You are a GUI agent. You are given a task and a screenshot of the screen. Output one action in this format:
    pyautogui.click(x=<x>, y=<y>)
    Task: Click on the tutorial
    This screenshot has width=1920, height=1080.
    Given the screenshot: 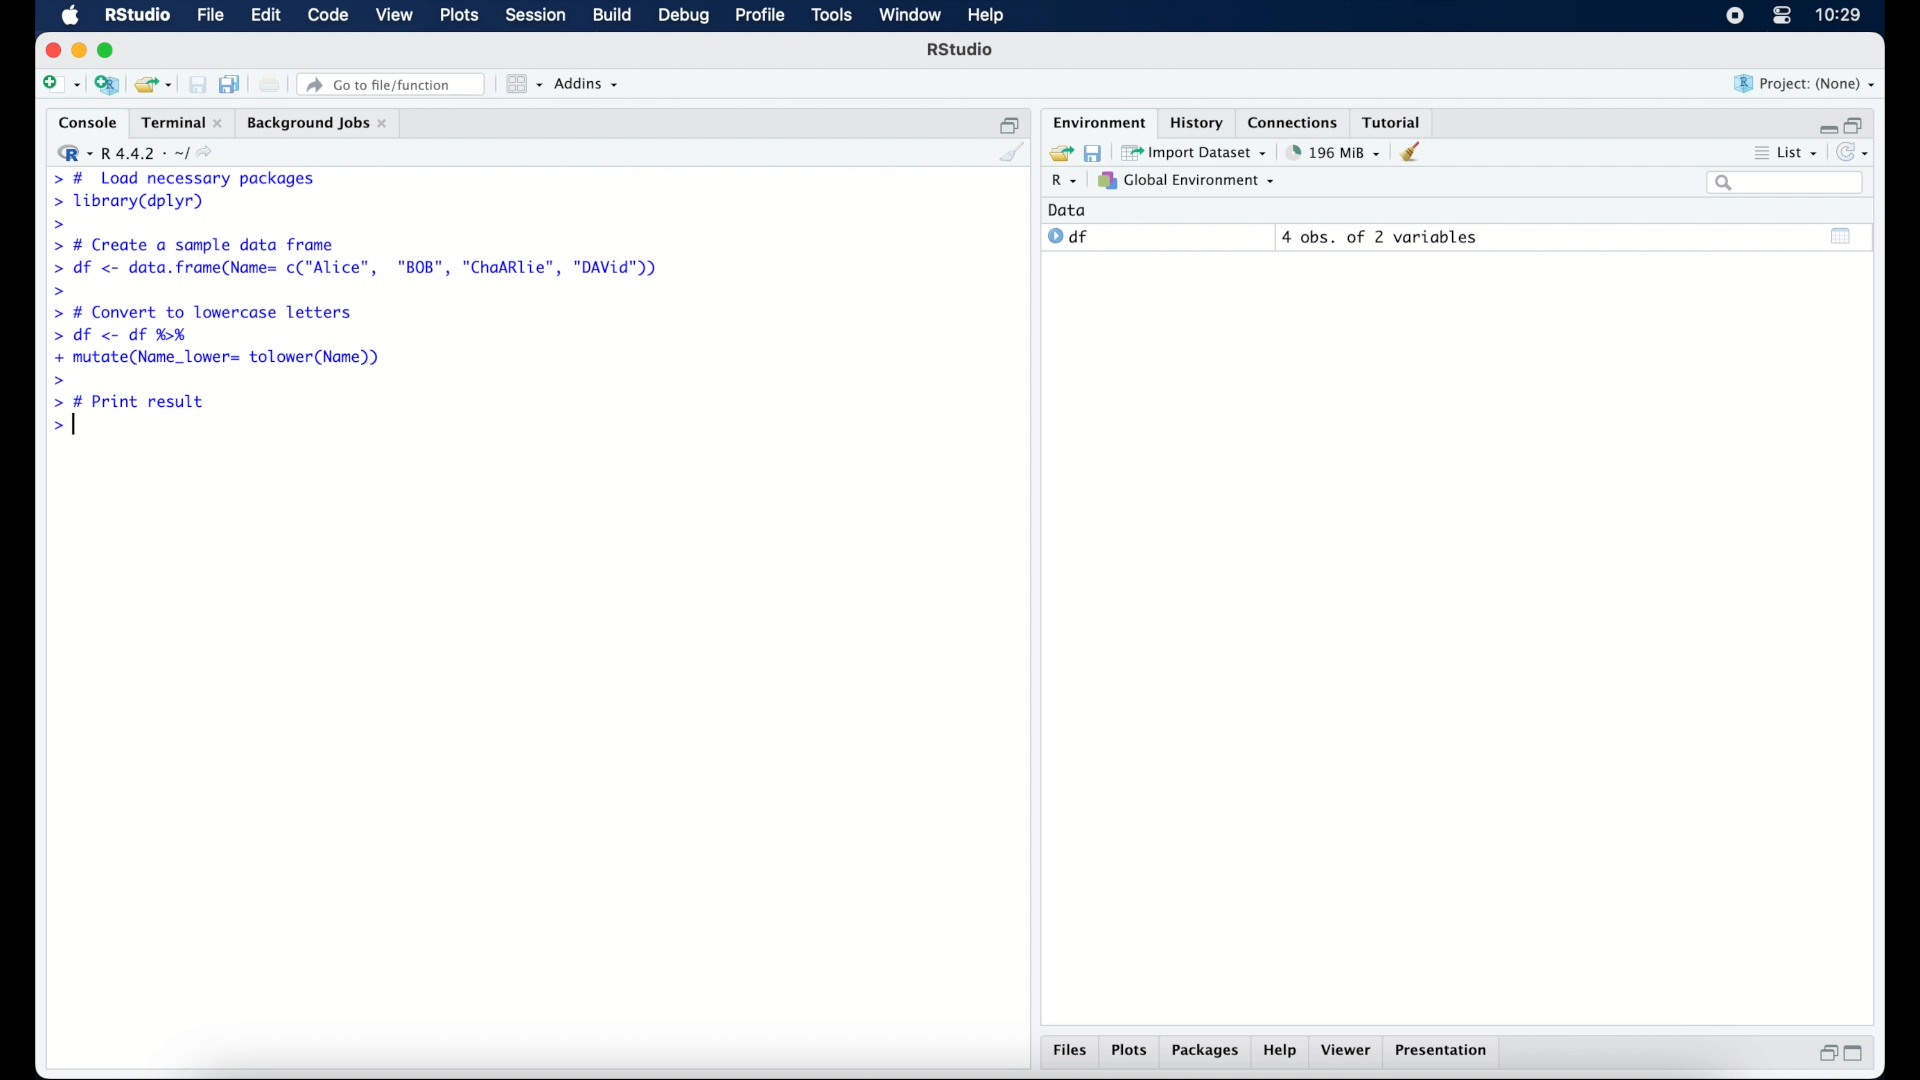 What is the action you would take?
    pyautogui.click(x=1396, y=121)
    